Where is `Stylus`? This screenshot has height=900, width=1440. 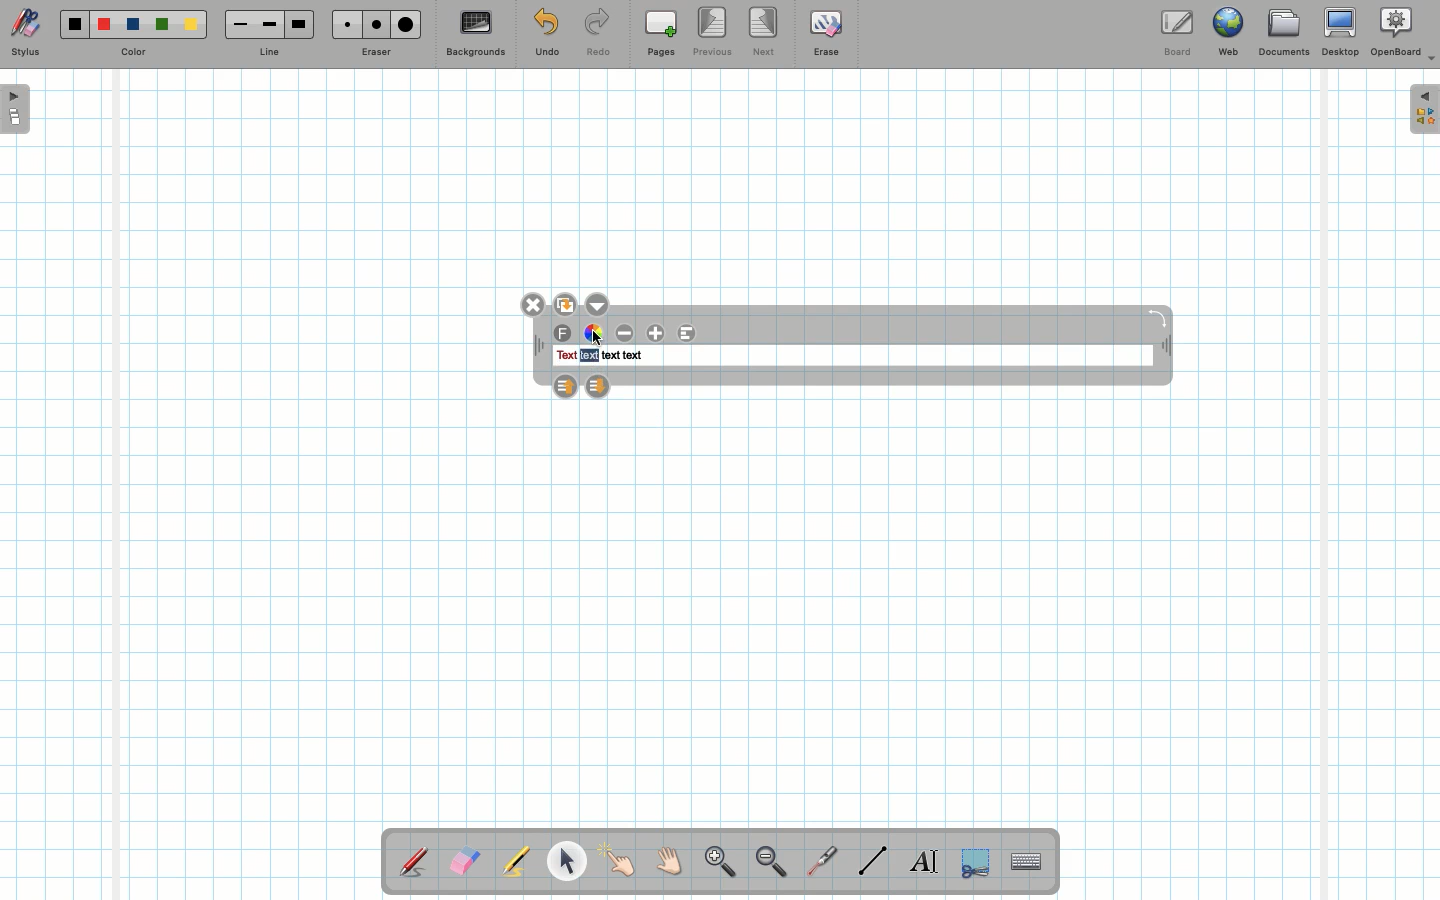
Stylus is located at coordinates (415, 861).